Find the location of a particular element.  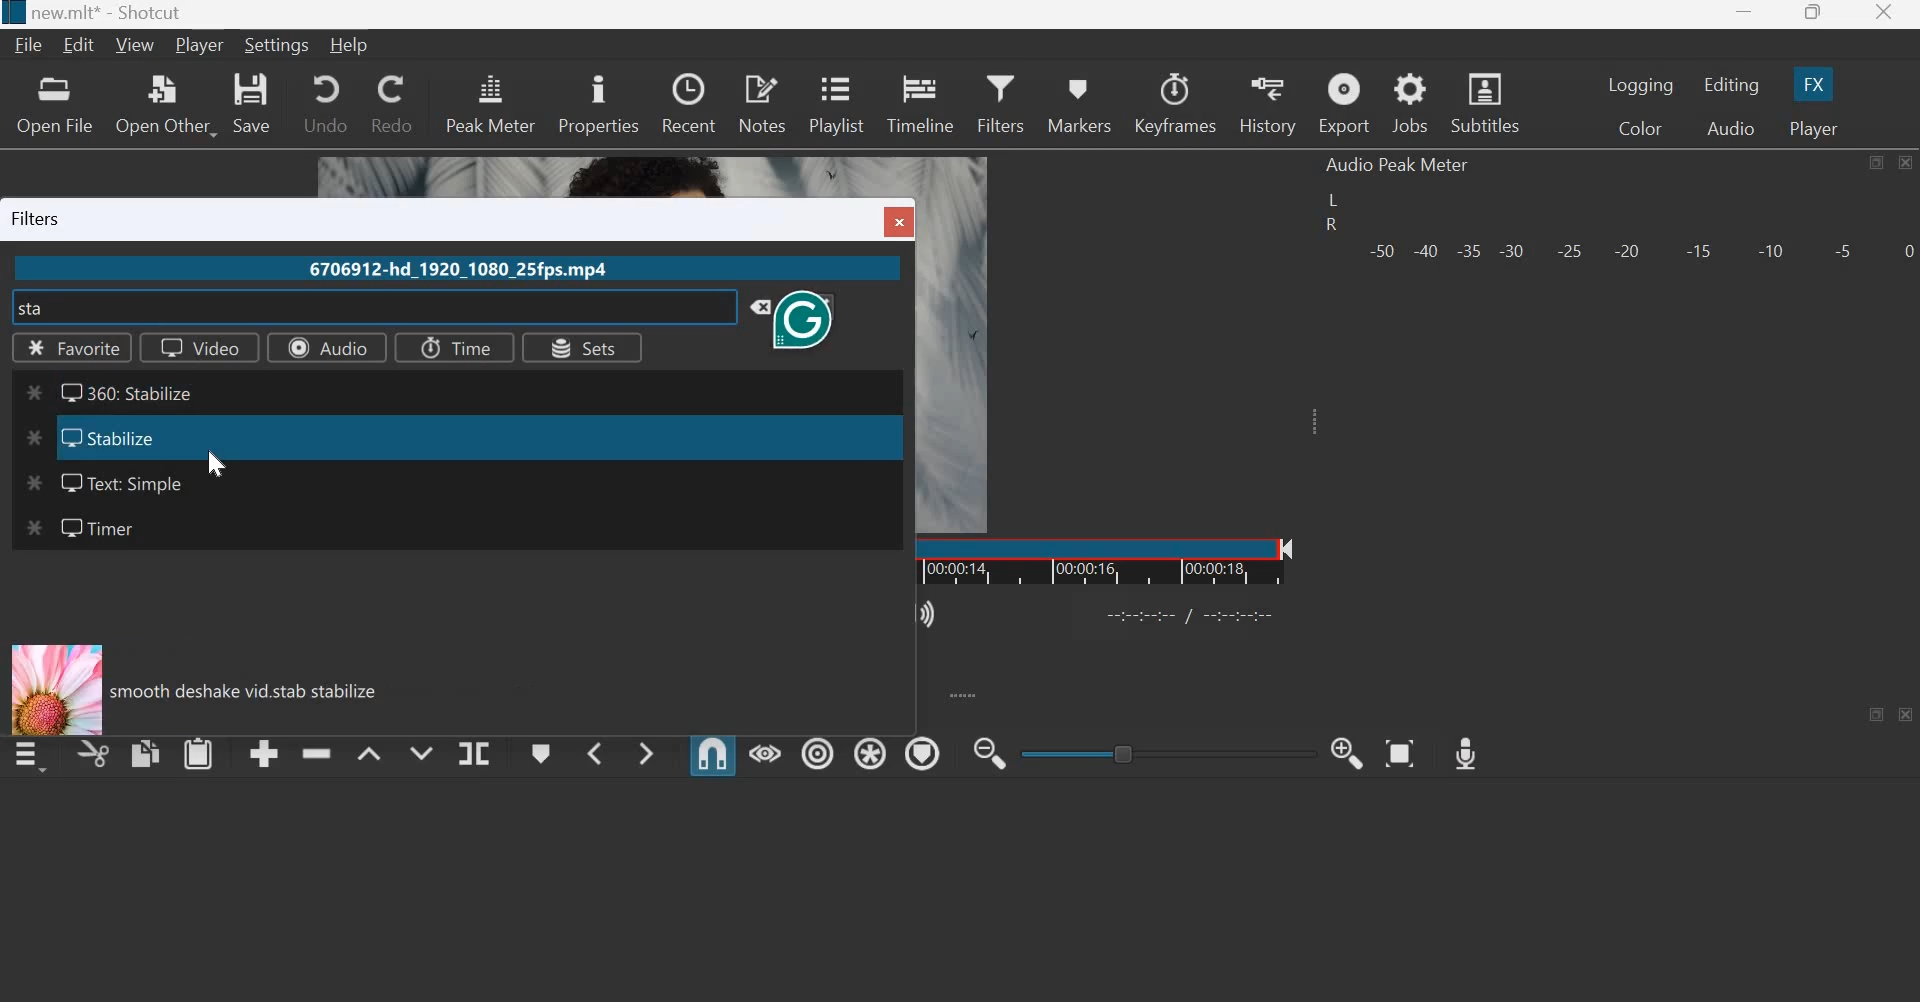

copy is located at coordinates (145, 753).